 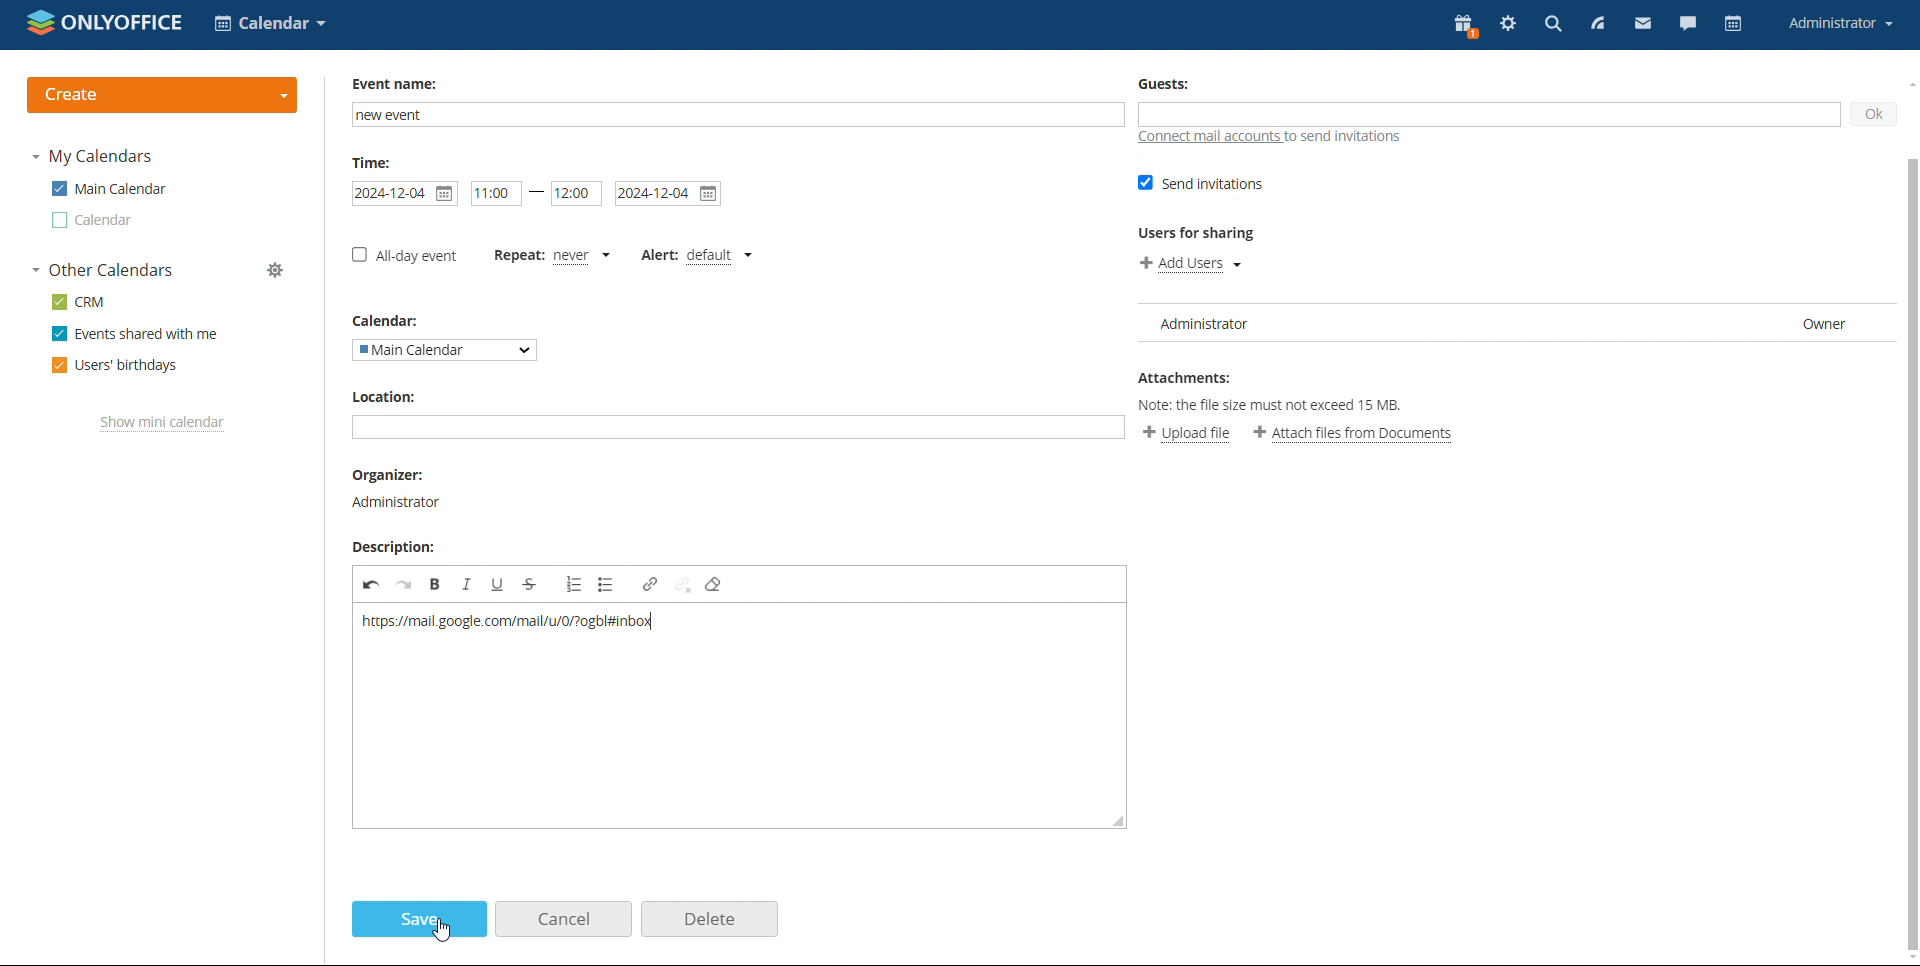 I want to click on main calendar, so click(x=107, y=188).